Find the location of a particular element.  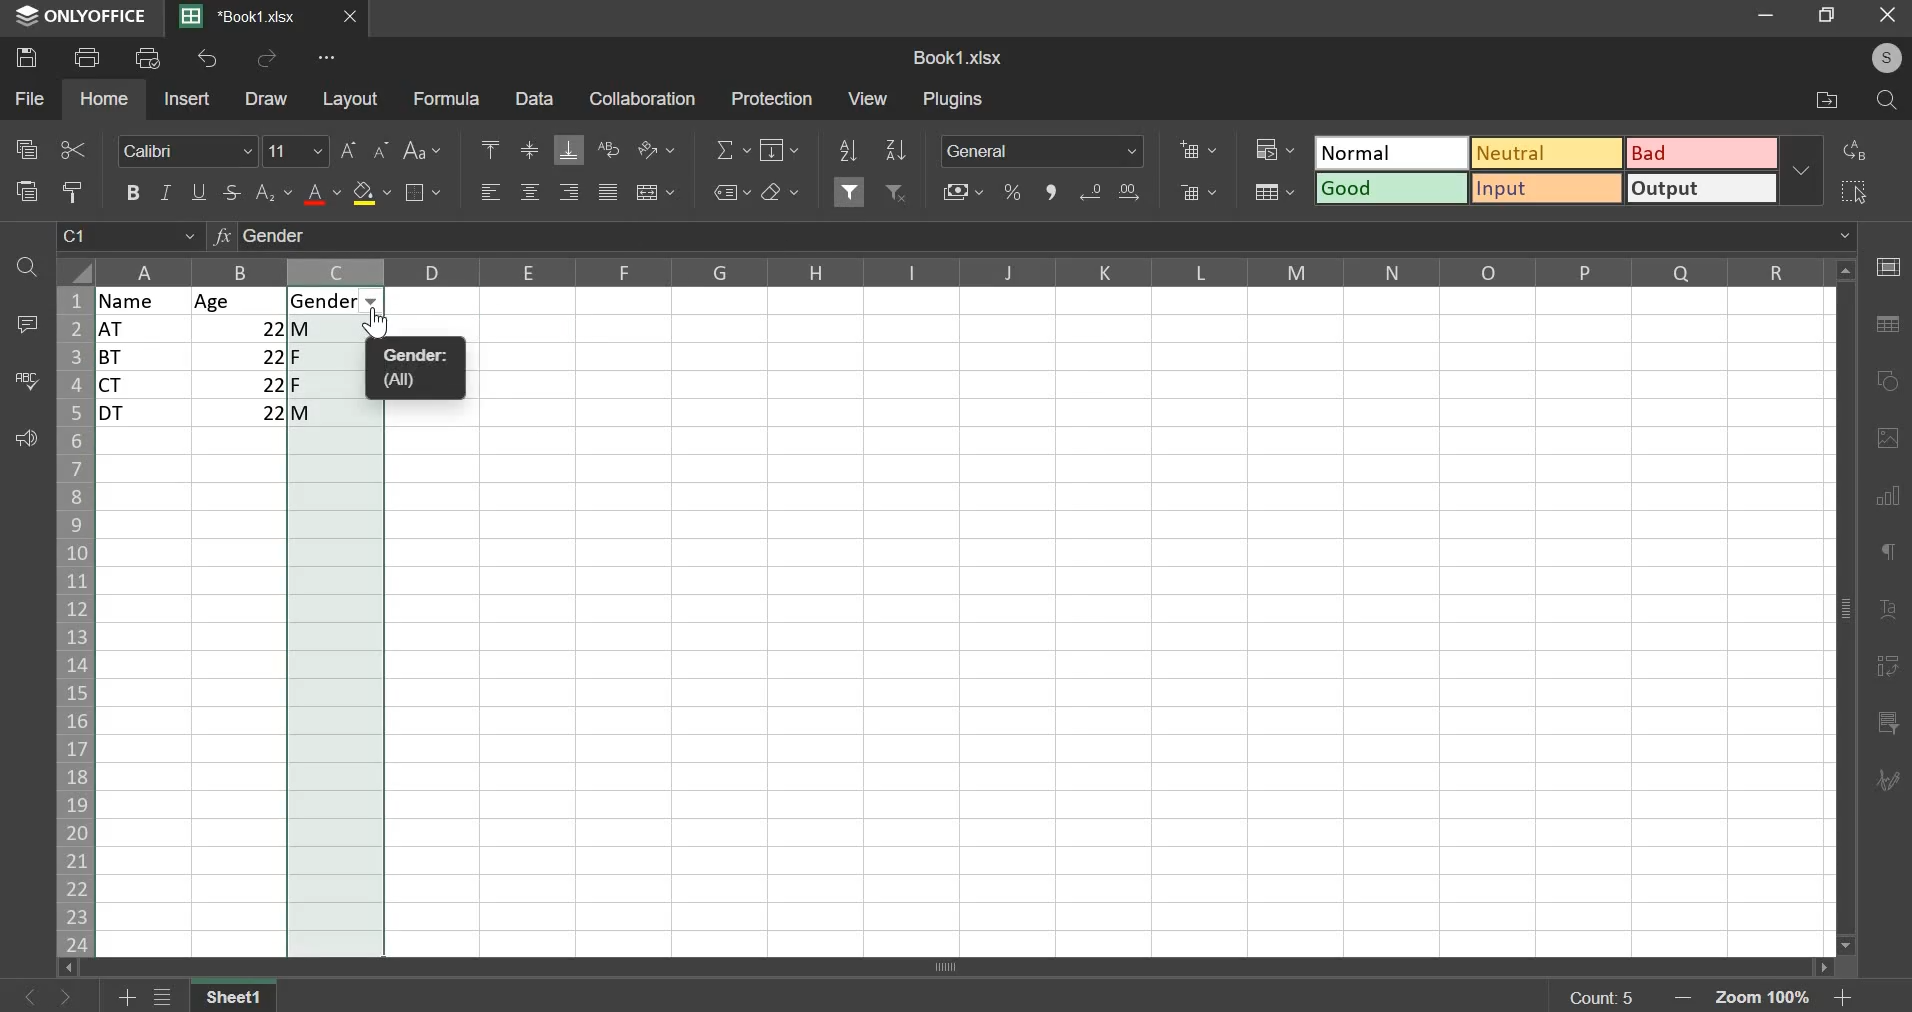

onlyoffice is located at coordinates (82, 18).